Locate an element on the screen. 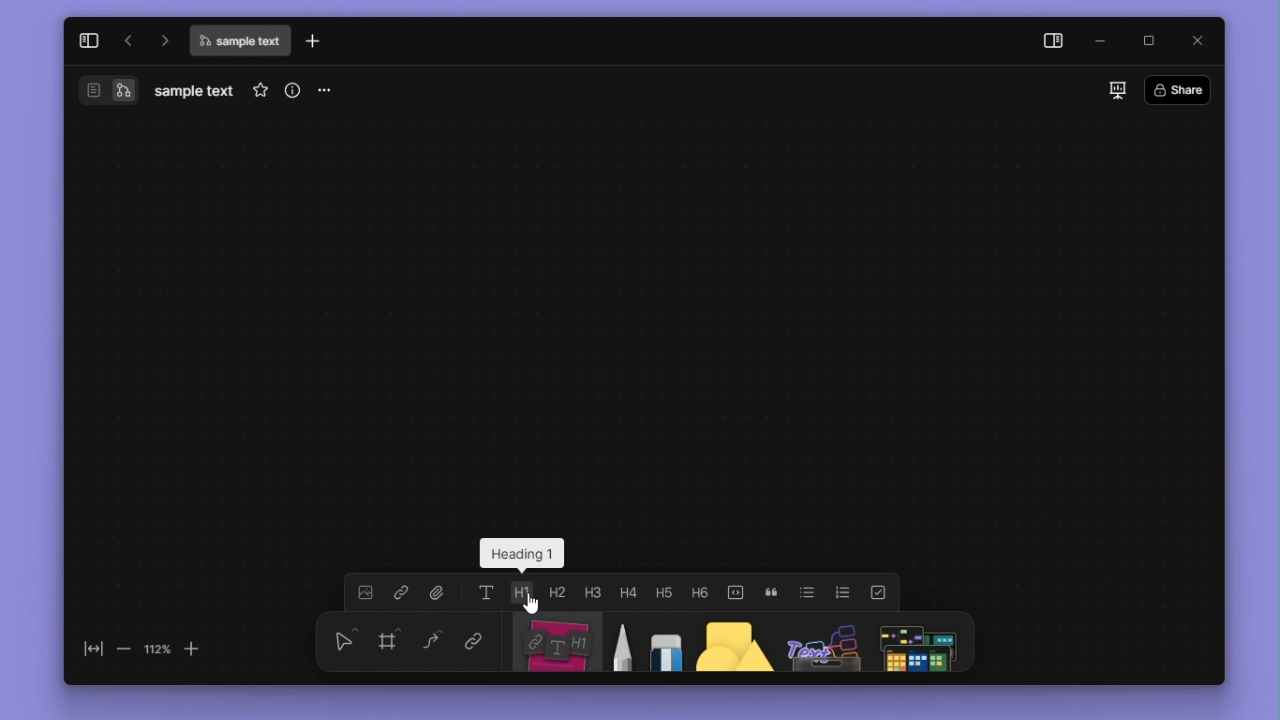 This screenshot has width=1280, height=720. view info is located at coordinates (293, 90).